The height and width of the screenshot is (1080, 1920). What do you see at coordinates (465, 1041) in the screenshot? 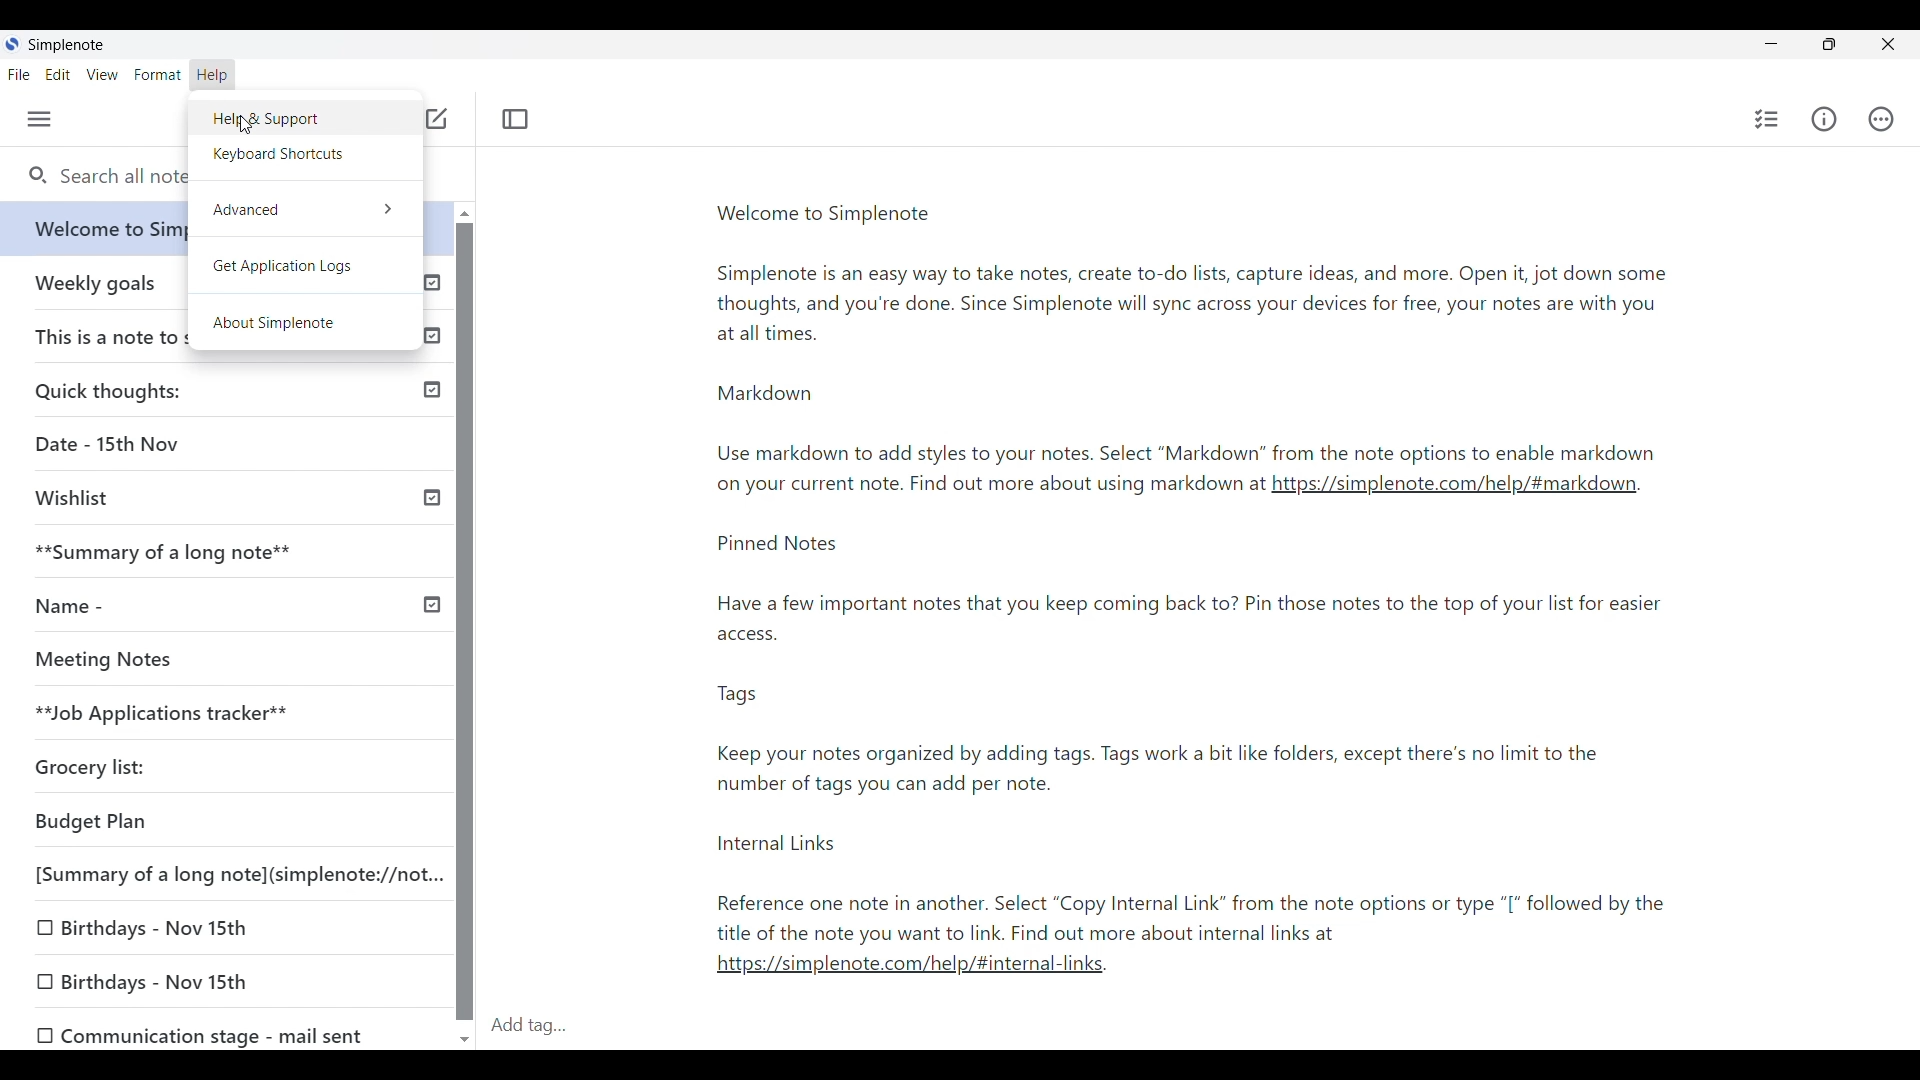
I see `Quick slide to bottom` at bounding box center [465, 1041].